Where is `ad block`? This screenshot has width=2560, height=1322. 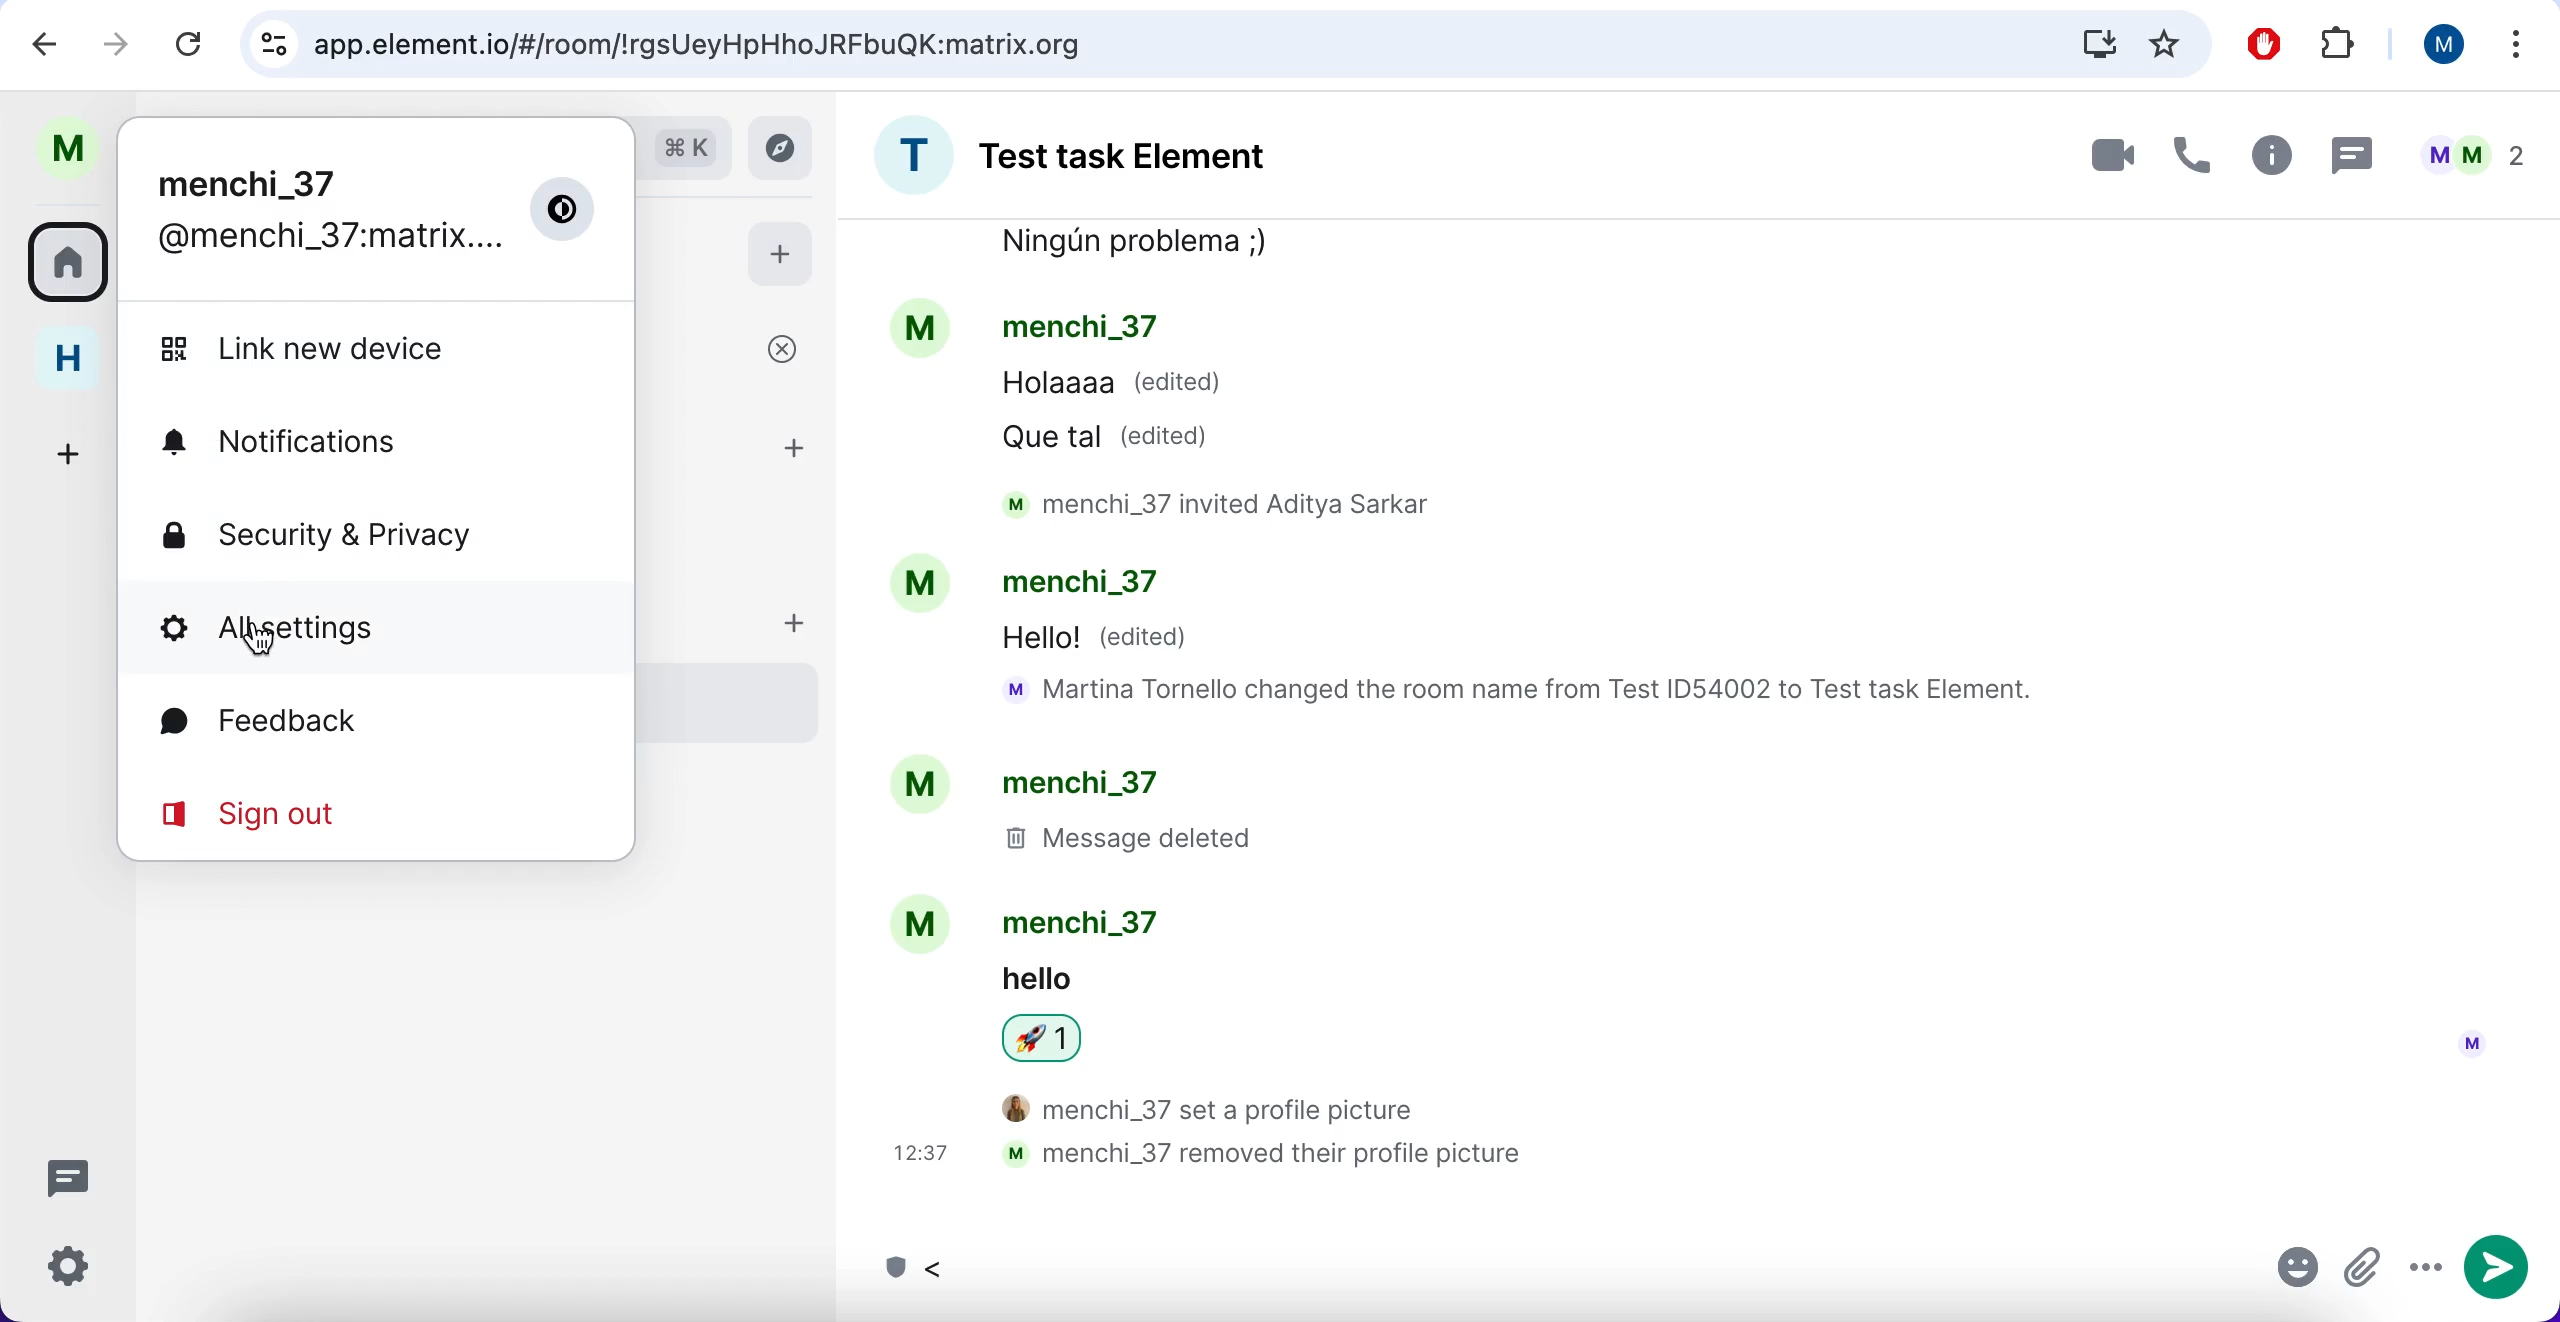
ad block is located at coordinates (2258, 44).